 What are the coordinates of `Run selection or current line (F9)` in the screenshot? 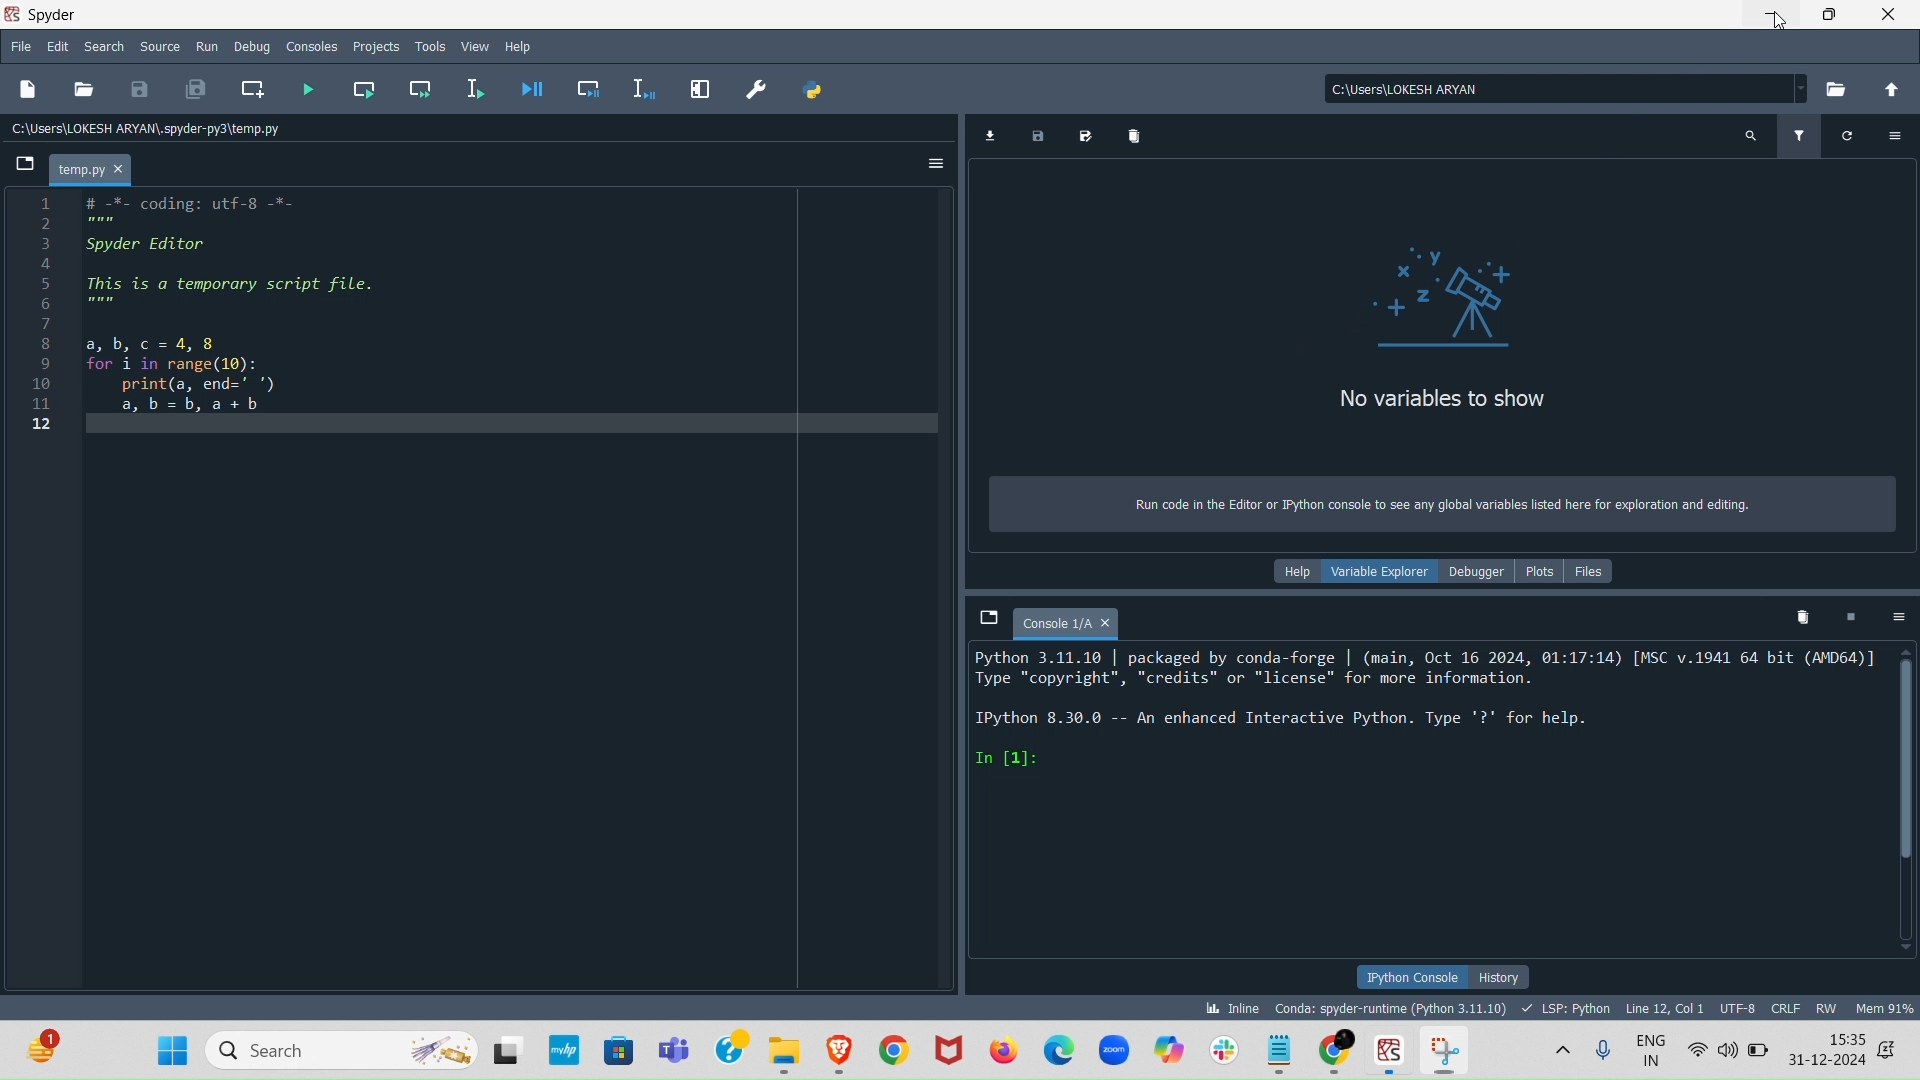 It's located at (478, 85).